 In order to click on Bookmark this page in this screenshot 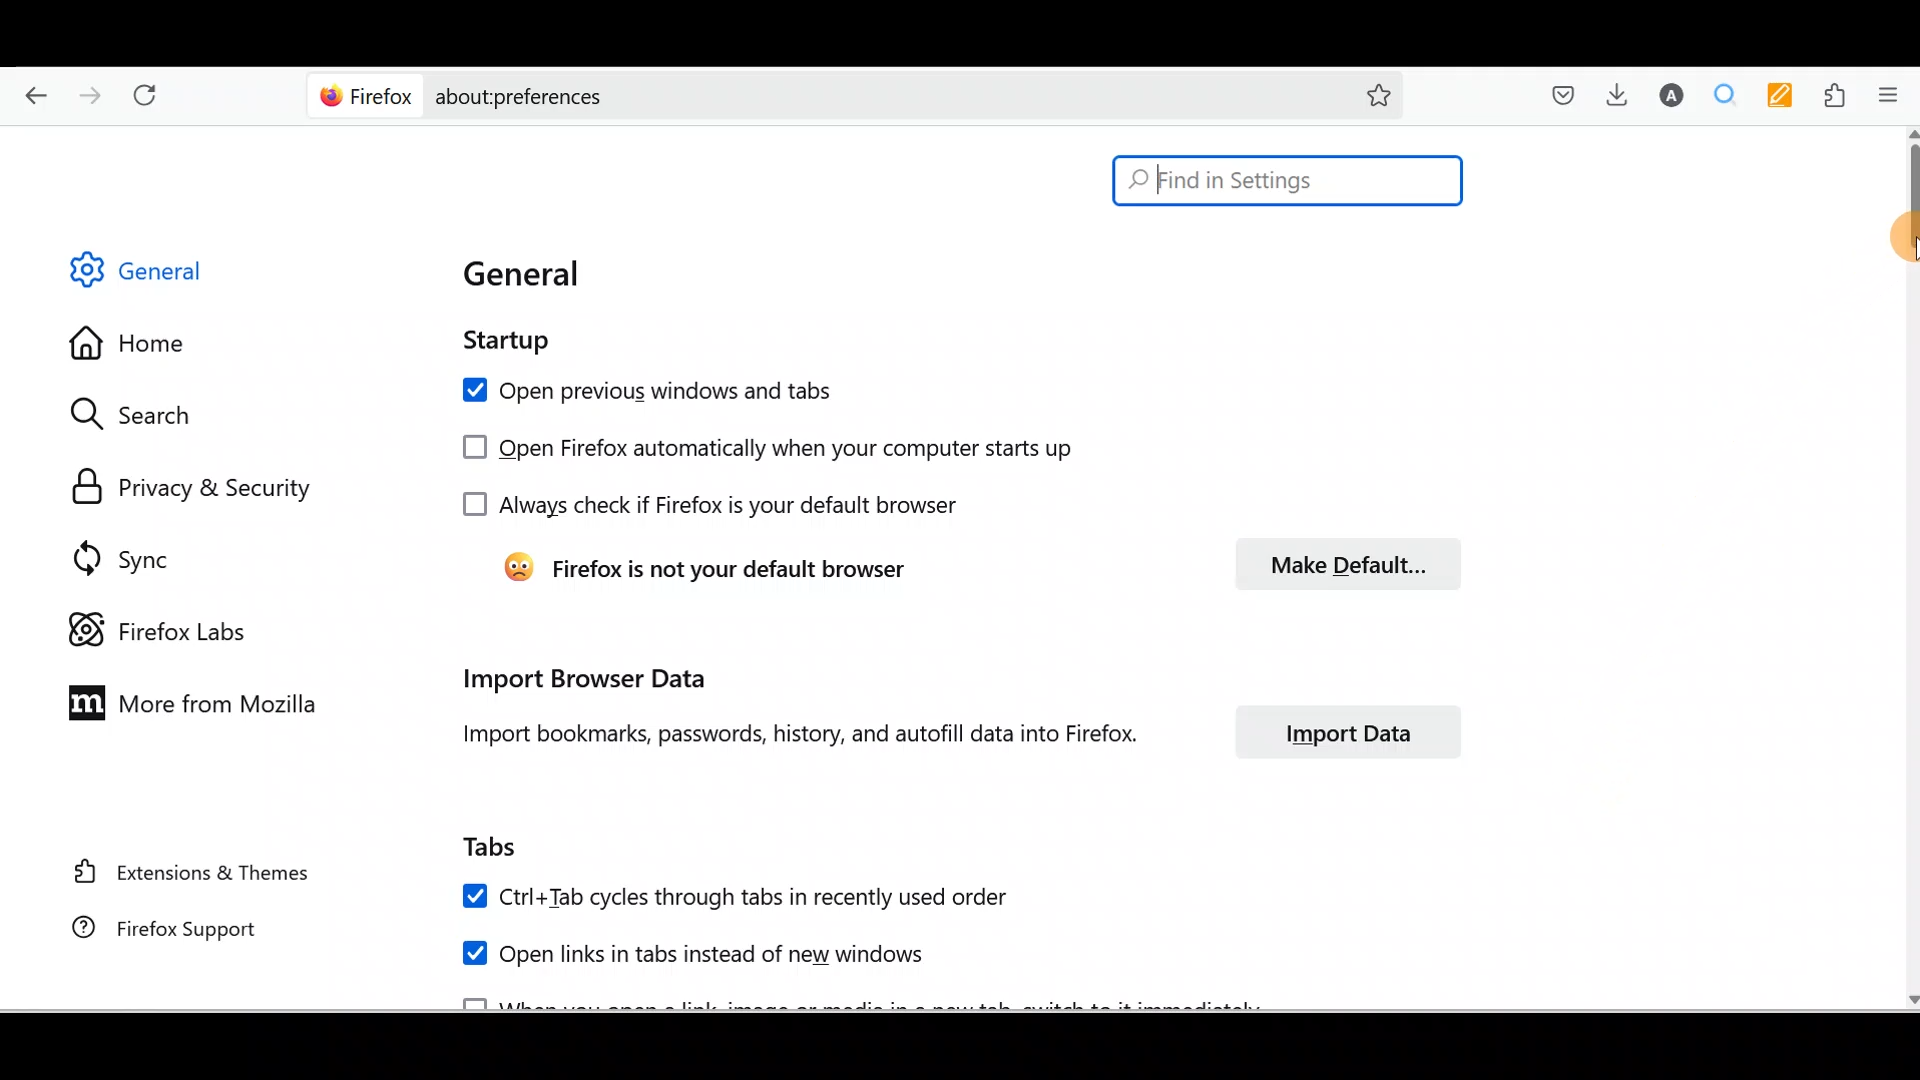, I will do `click(1363, 94)`.